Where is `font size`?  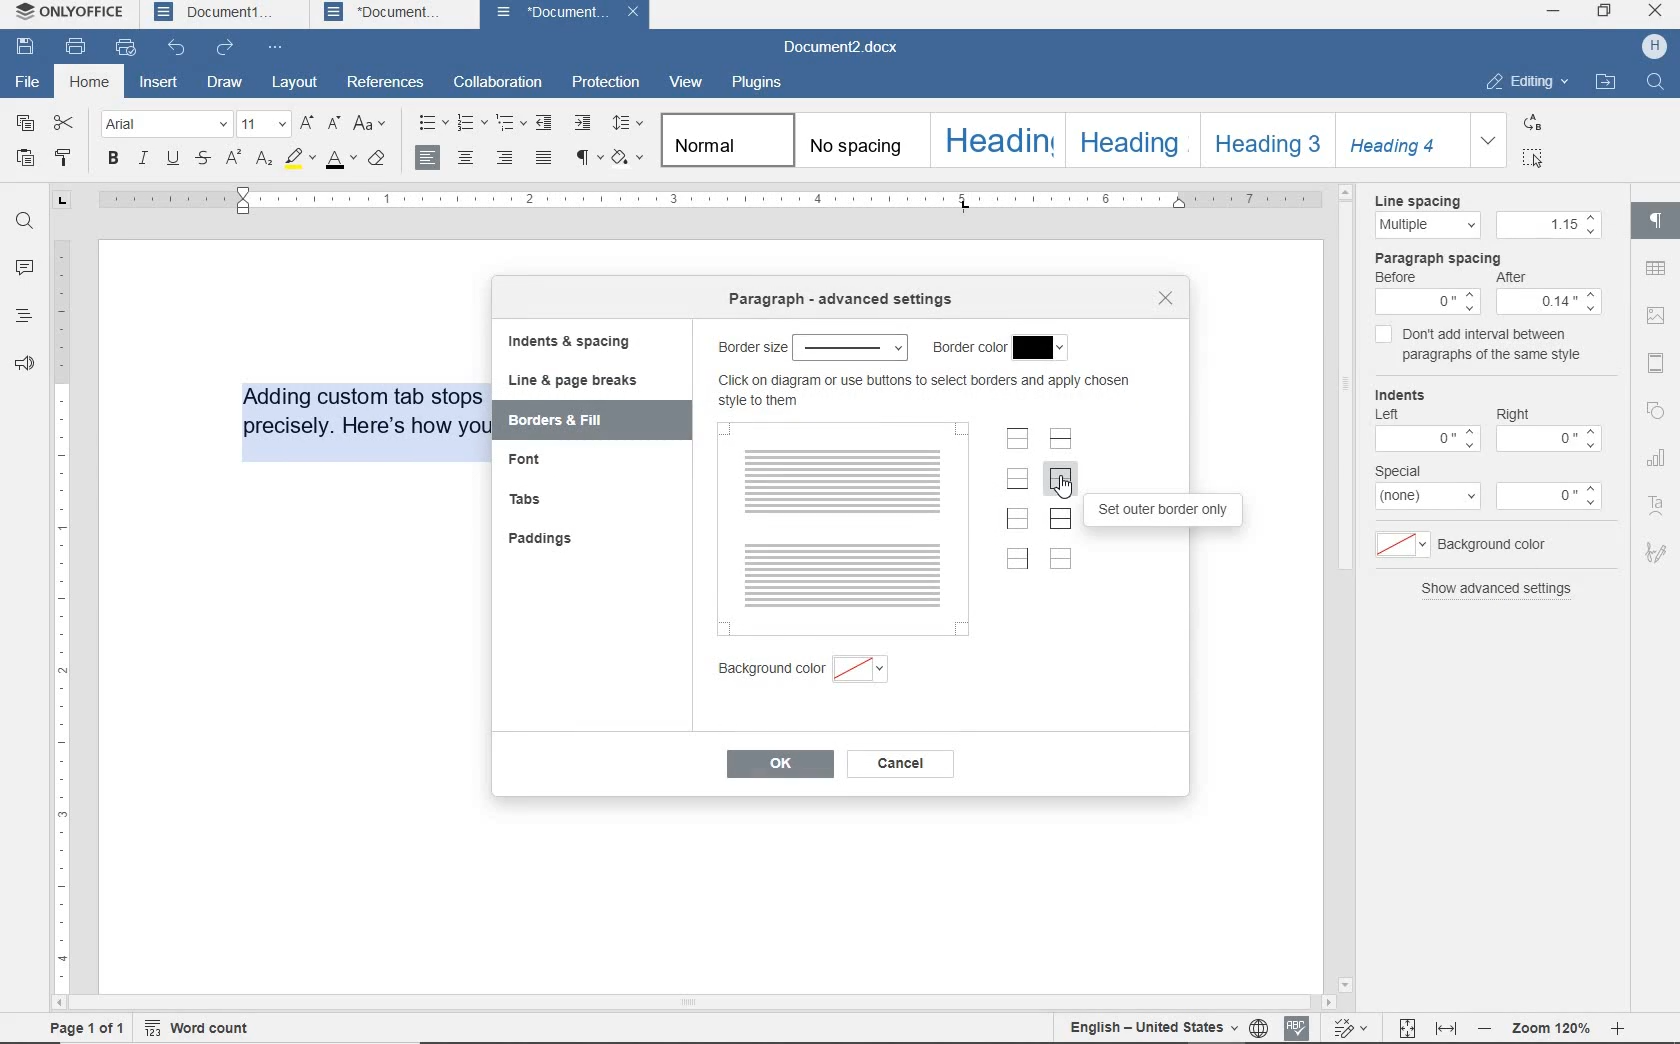 font size is located at coordinates (264, 125).